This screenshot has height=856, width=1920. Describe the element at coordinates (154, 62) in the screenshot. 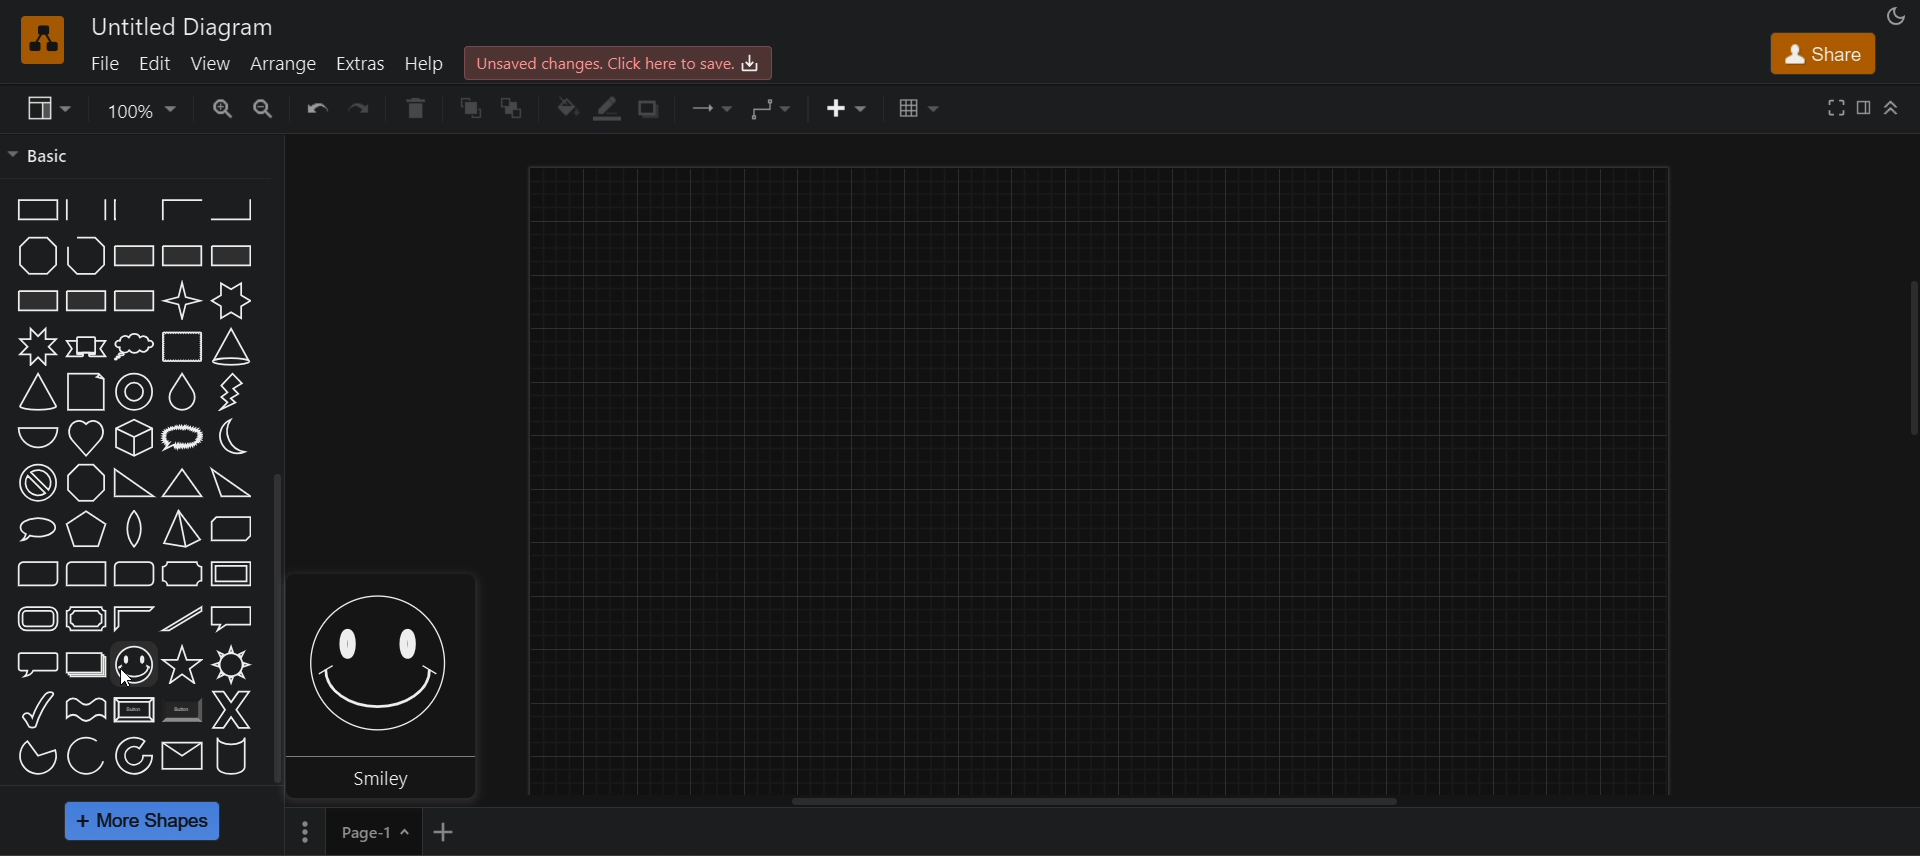

I see `edit` at that location.